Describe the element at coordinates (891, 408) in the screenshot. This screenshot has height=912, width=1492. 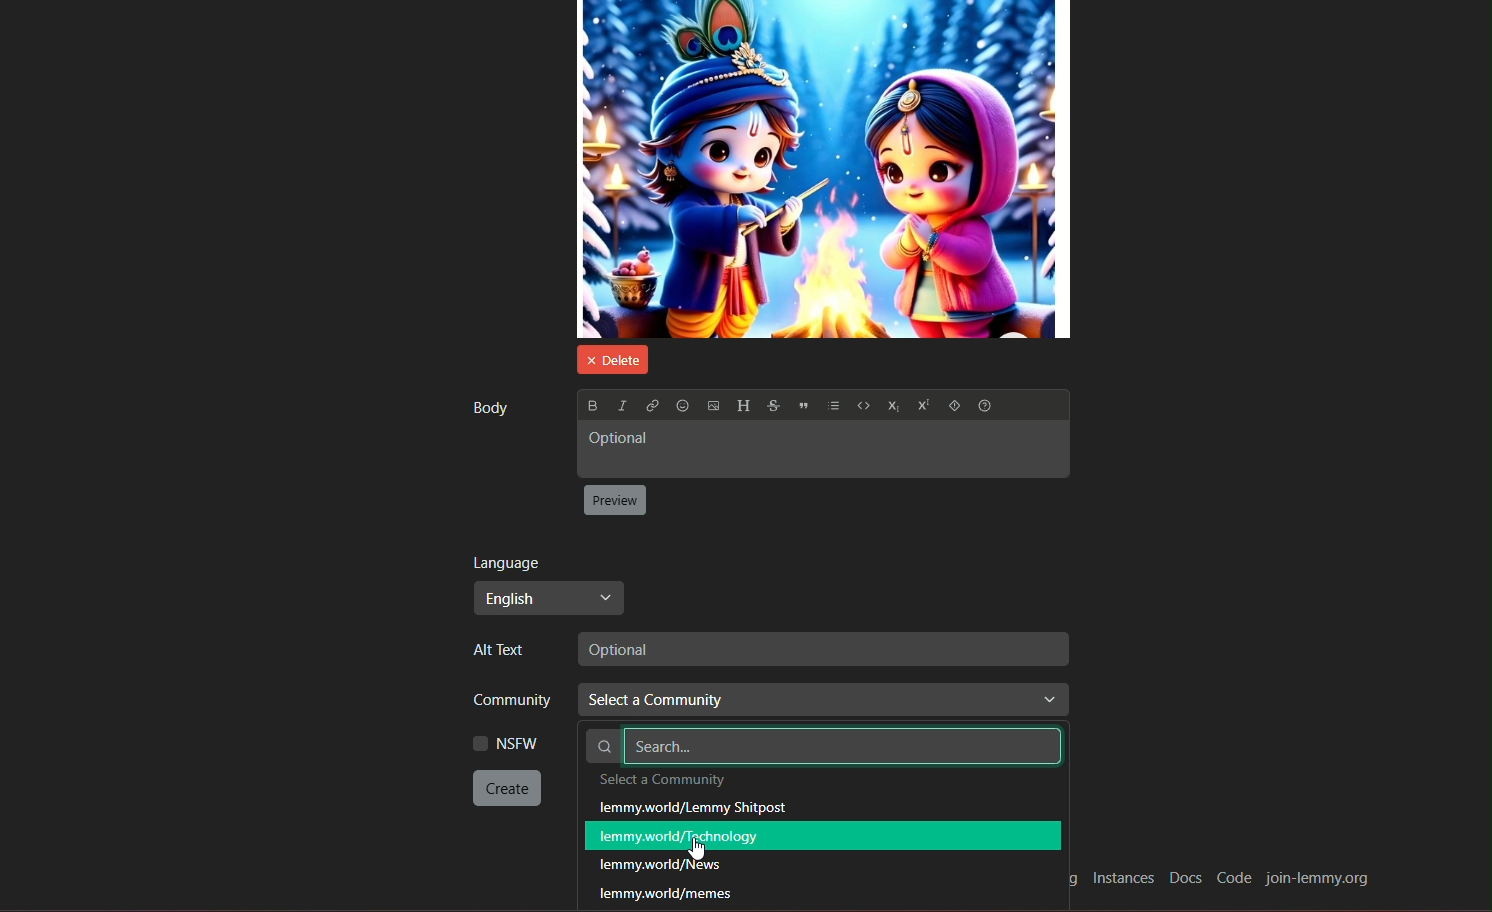
I see `` at that location.